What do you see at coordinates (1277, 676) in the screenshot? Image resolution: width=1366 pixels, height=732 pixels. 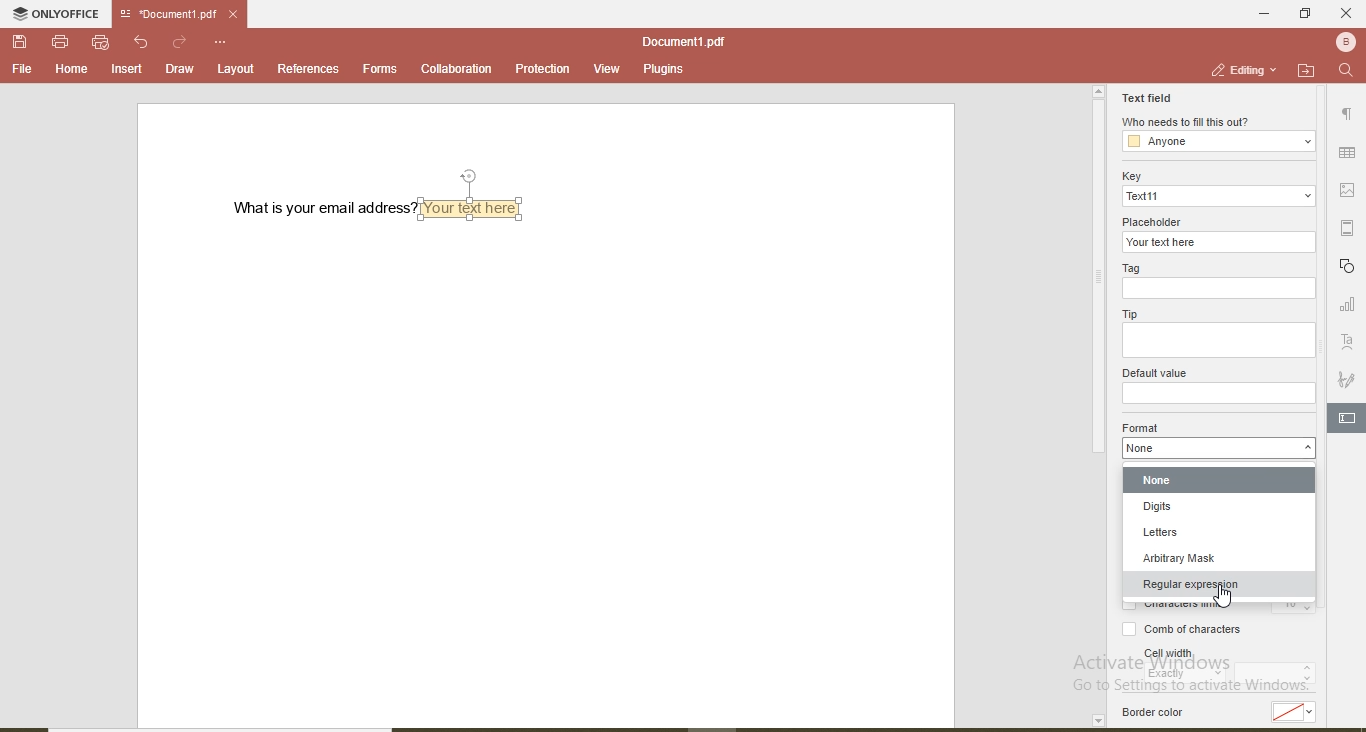 I see `input cell width` at bounding box center [1277, 676].